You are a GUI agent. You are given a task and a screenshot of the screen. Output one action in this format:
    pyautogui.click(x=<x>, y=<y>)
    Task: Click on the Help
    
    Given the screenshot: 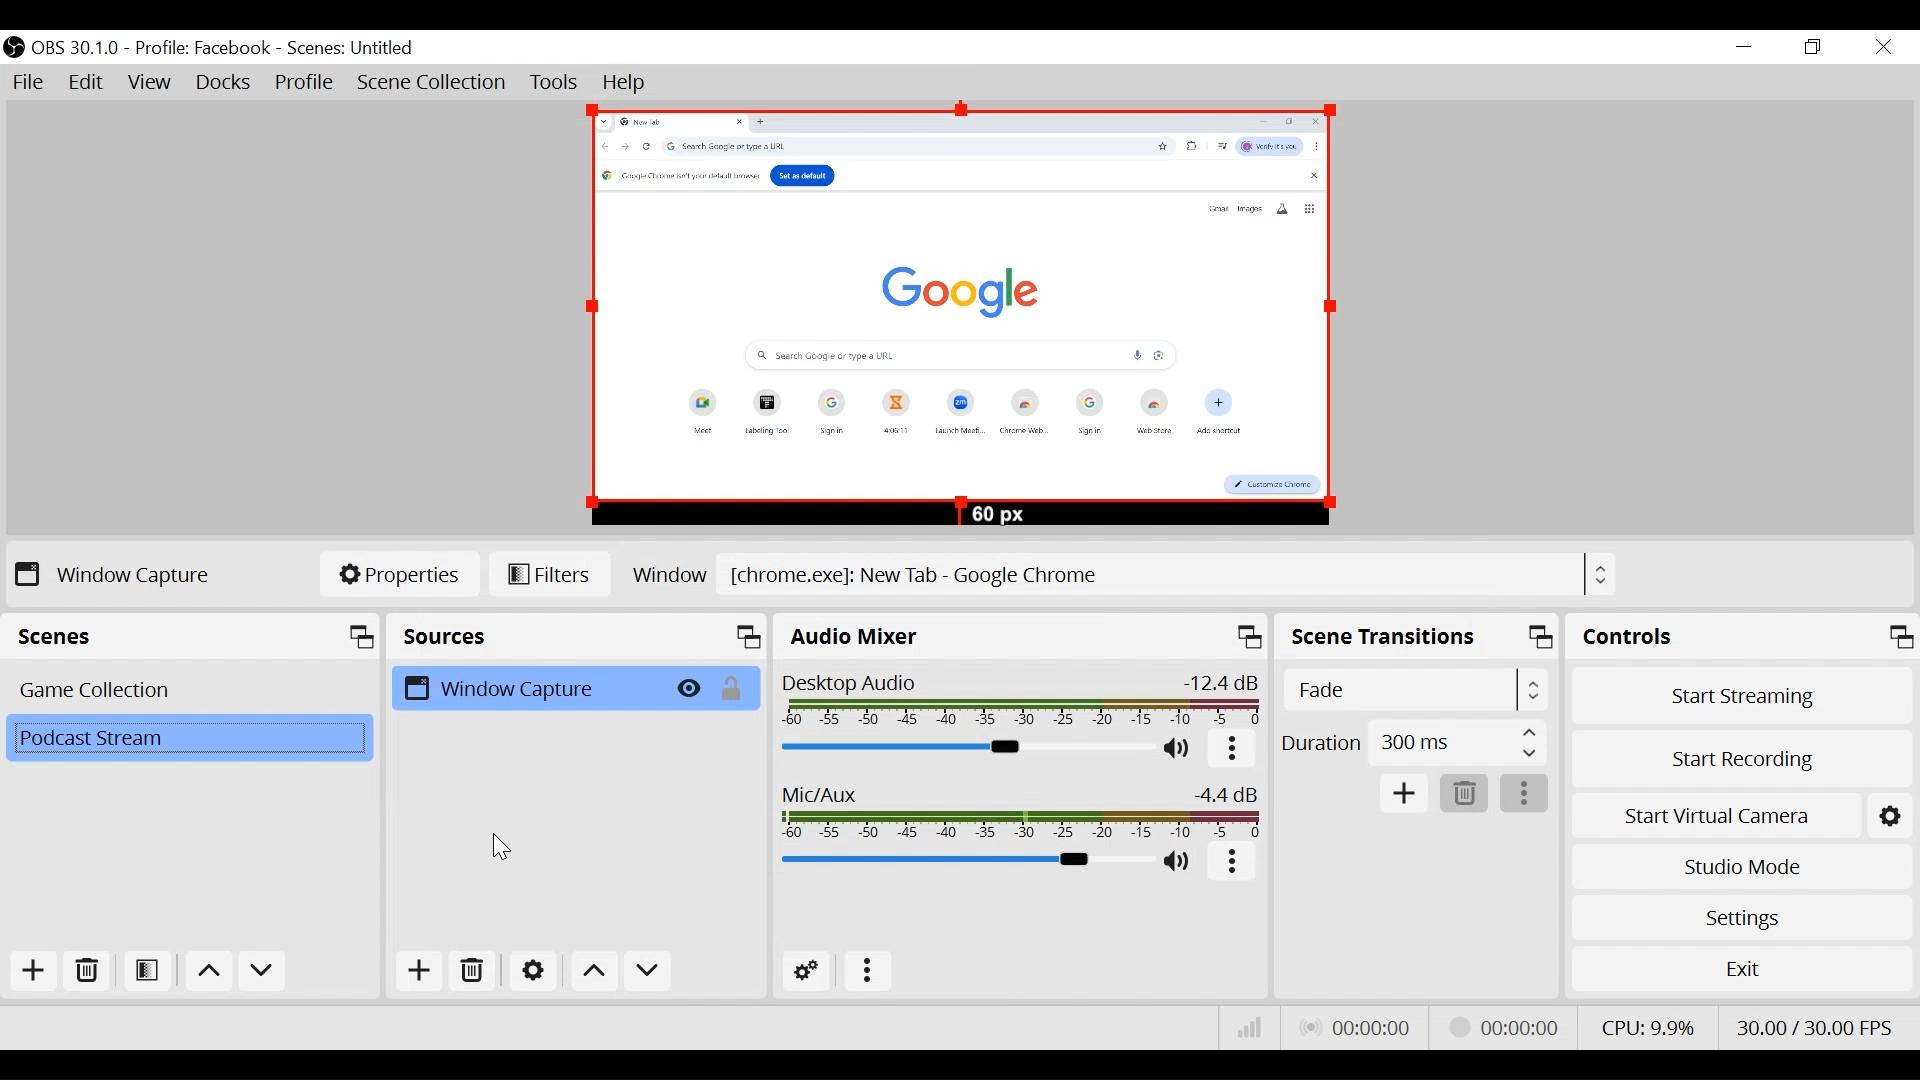 What is the action you would take?
    pyautogui.click(x=628, y=84)
    